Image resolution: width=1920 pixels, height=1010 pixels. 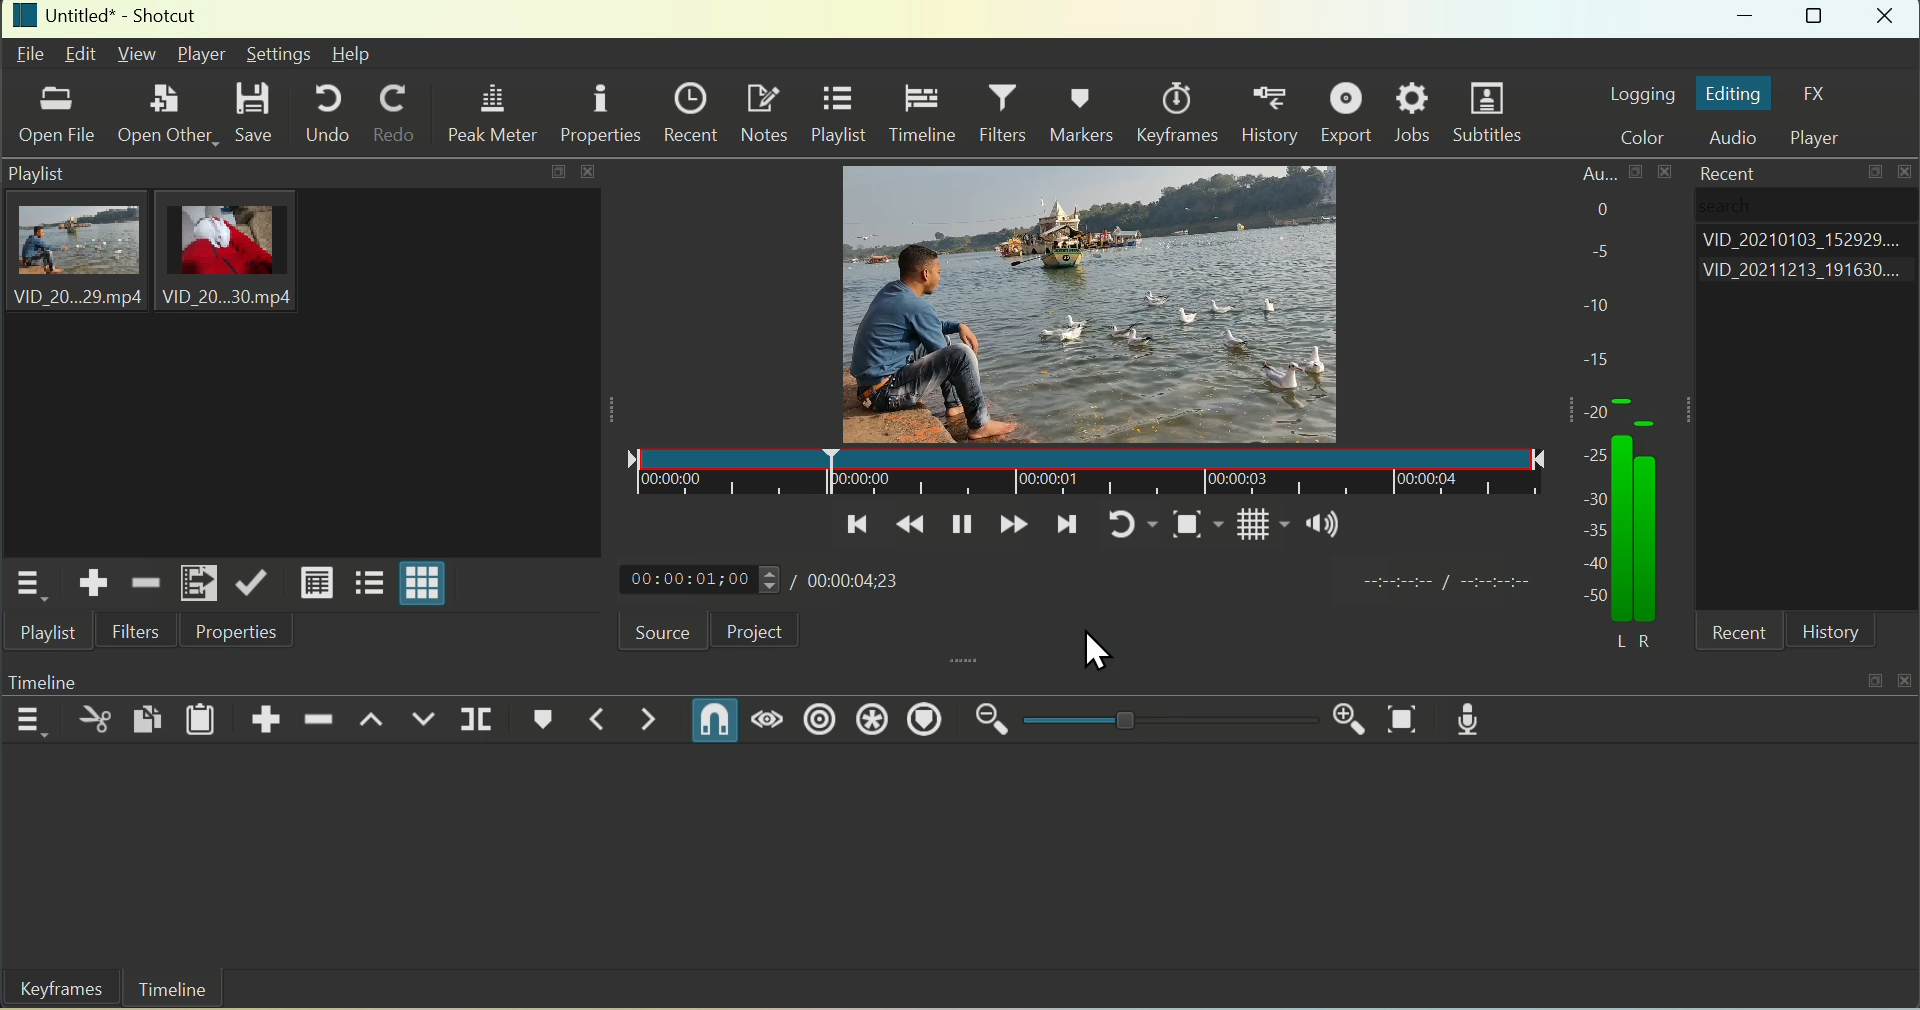 I want to click on Markers, so click(x=1086, y=111).